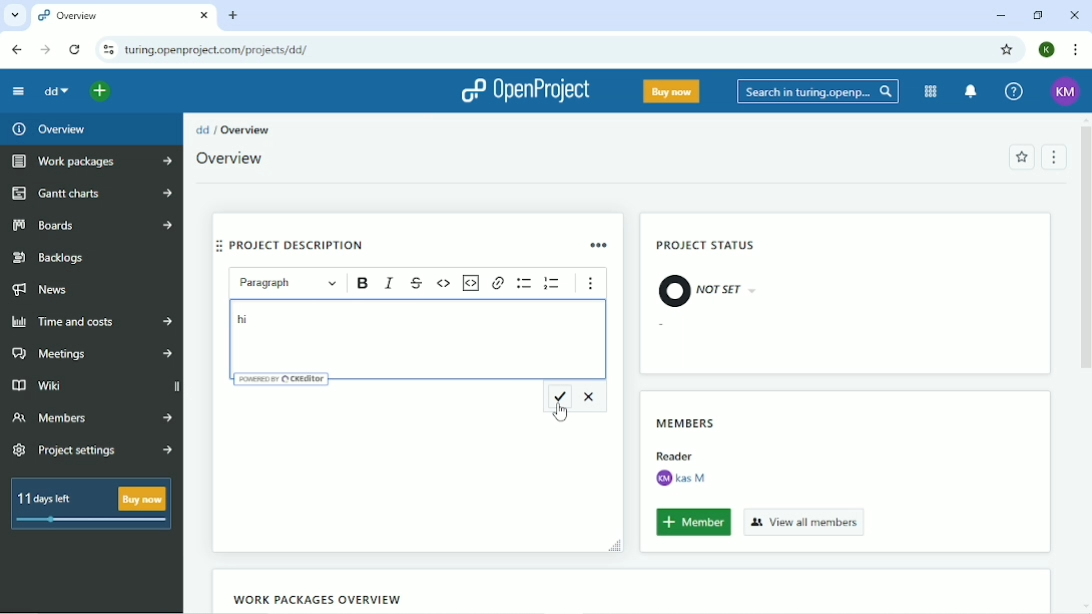 The image size is (1092, 614). What do you see at coordinates (124, 17) in the screenshot?
I see `overview` at bounding box center [124, 17].